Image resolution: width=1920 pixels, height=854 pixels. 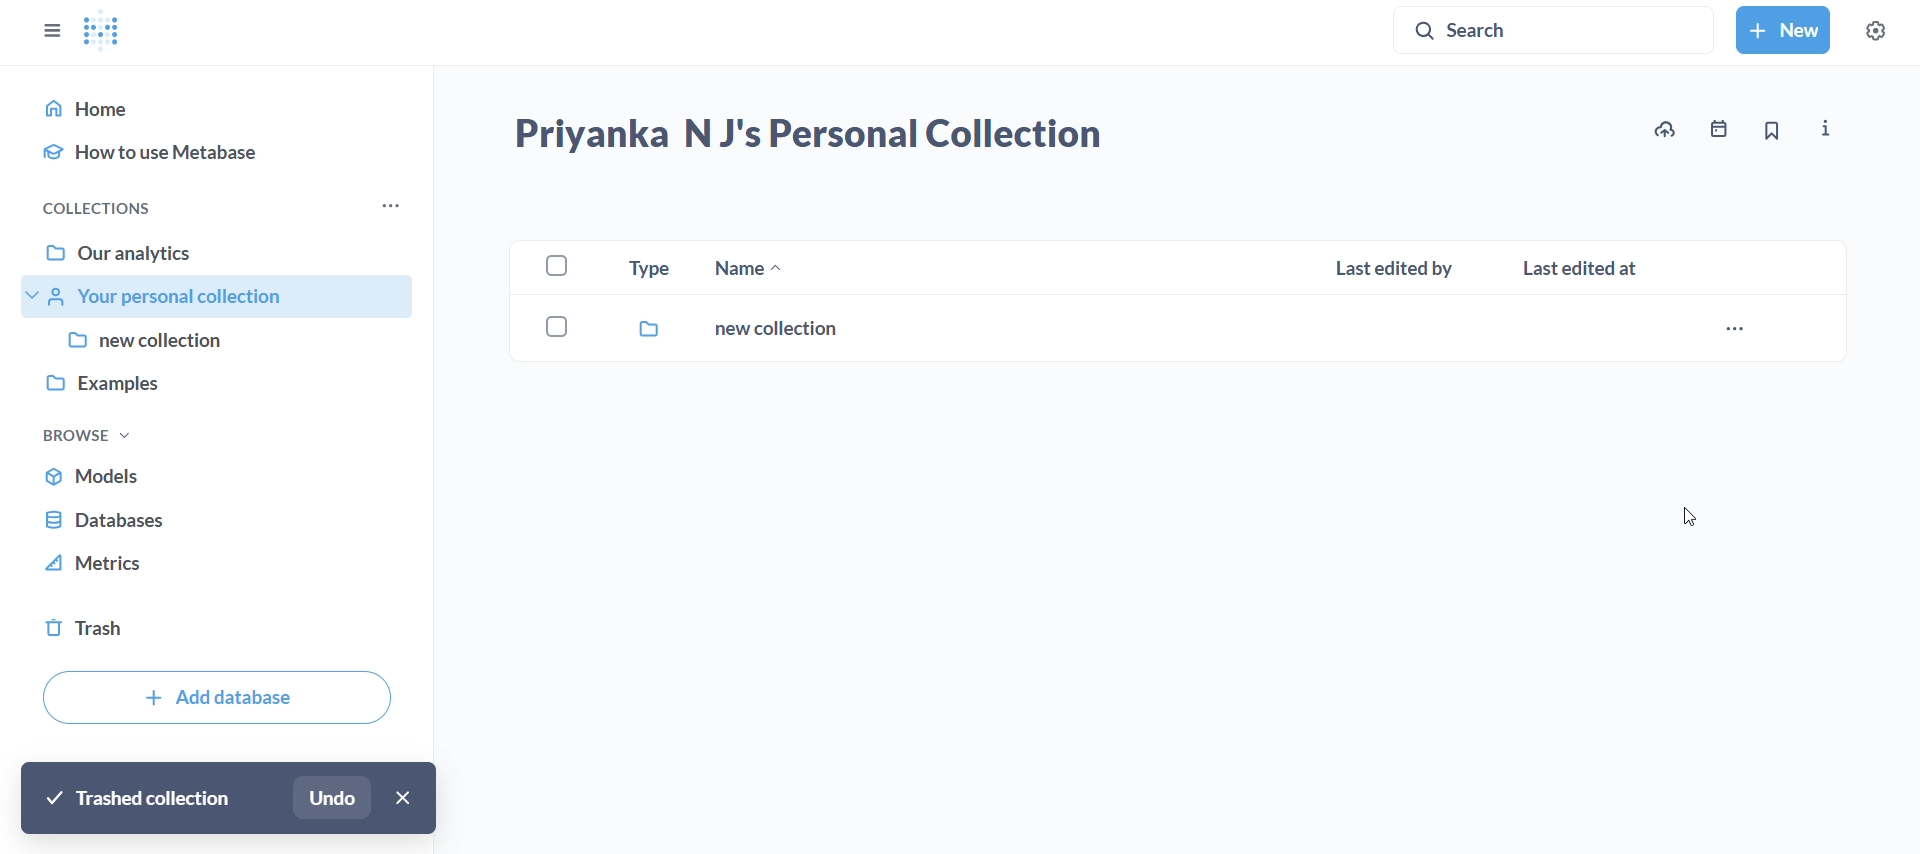 What do you see at coordinates (216, 695) in the screenshot?
I see `add database` at bounding box center [216, 695].